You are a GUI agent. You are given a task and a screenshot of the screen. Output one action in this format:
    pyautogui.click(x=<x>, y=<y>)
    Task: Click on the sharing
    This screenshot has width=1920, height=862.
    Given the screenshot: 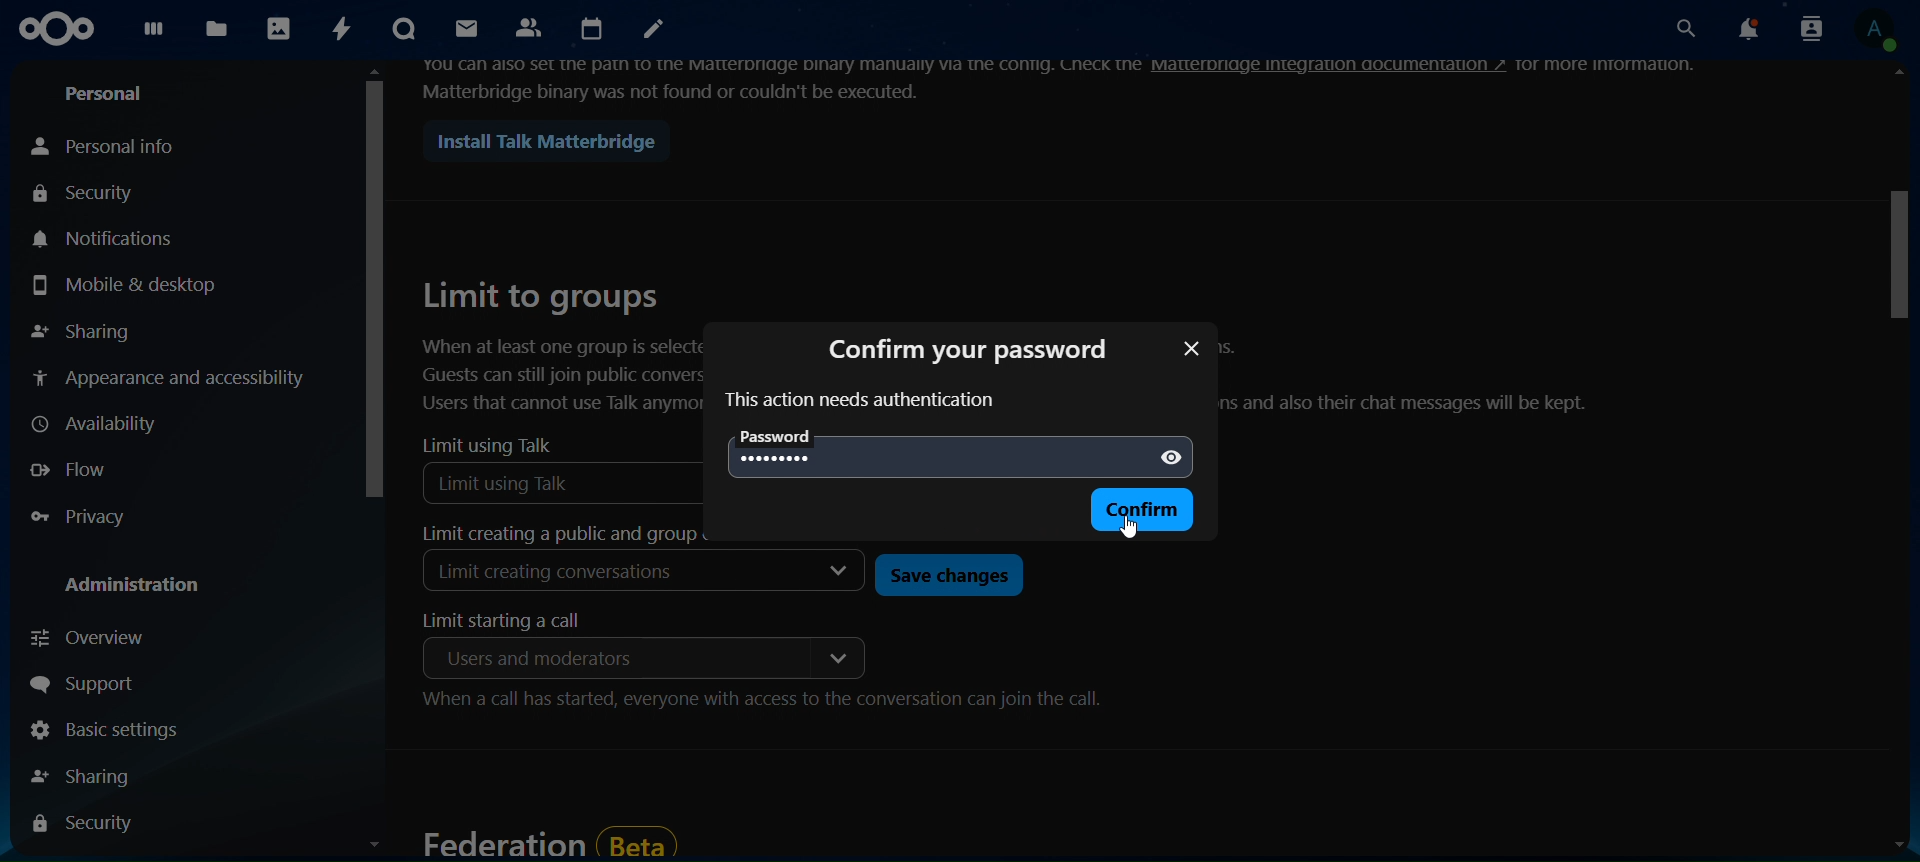 What is the action you would take?
    pyautogui.click(x=81, y=332)
    